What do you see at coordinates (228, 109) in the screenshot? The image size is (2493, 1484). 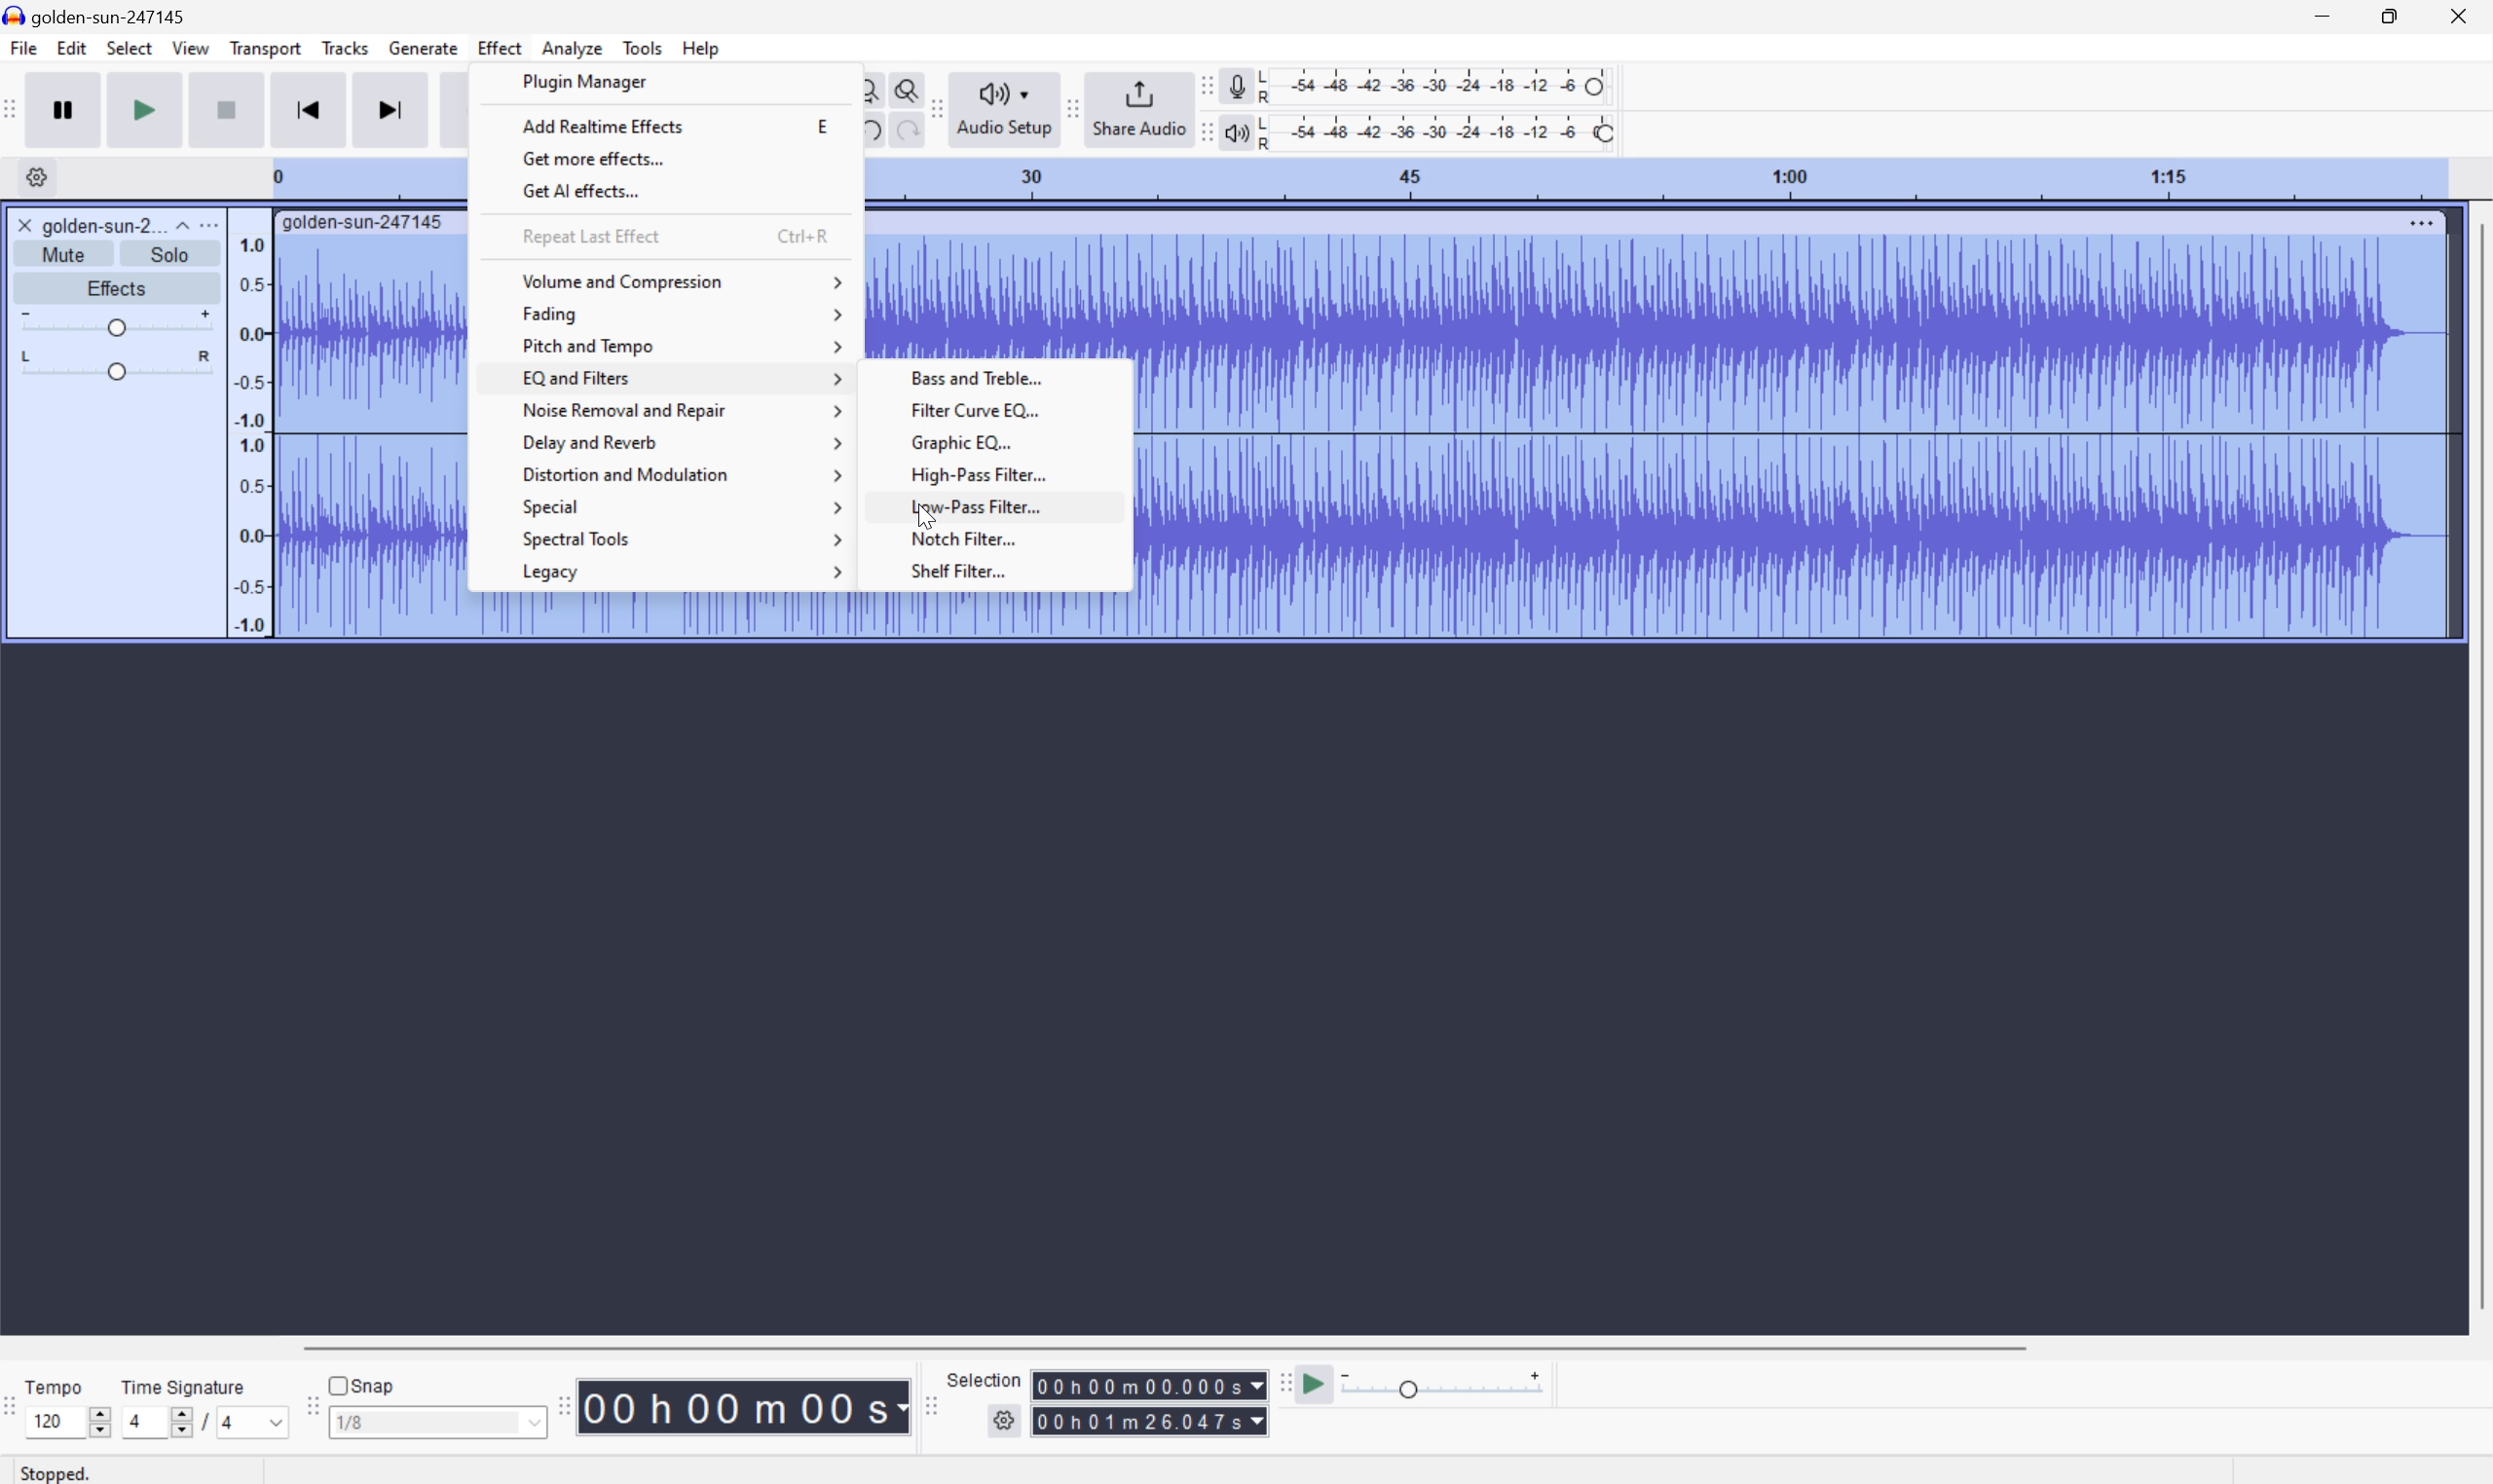 I see `Stop` at bounding box center [228, 109].